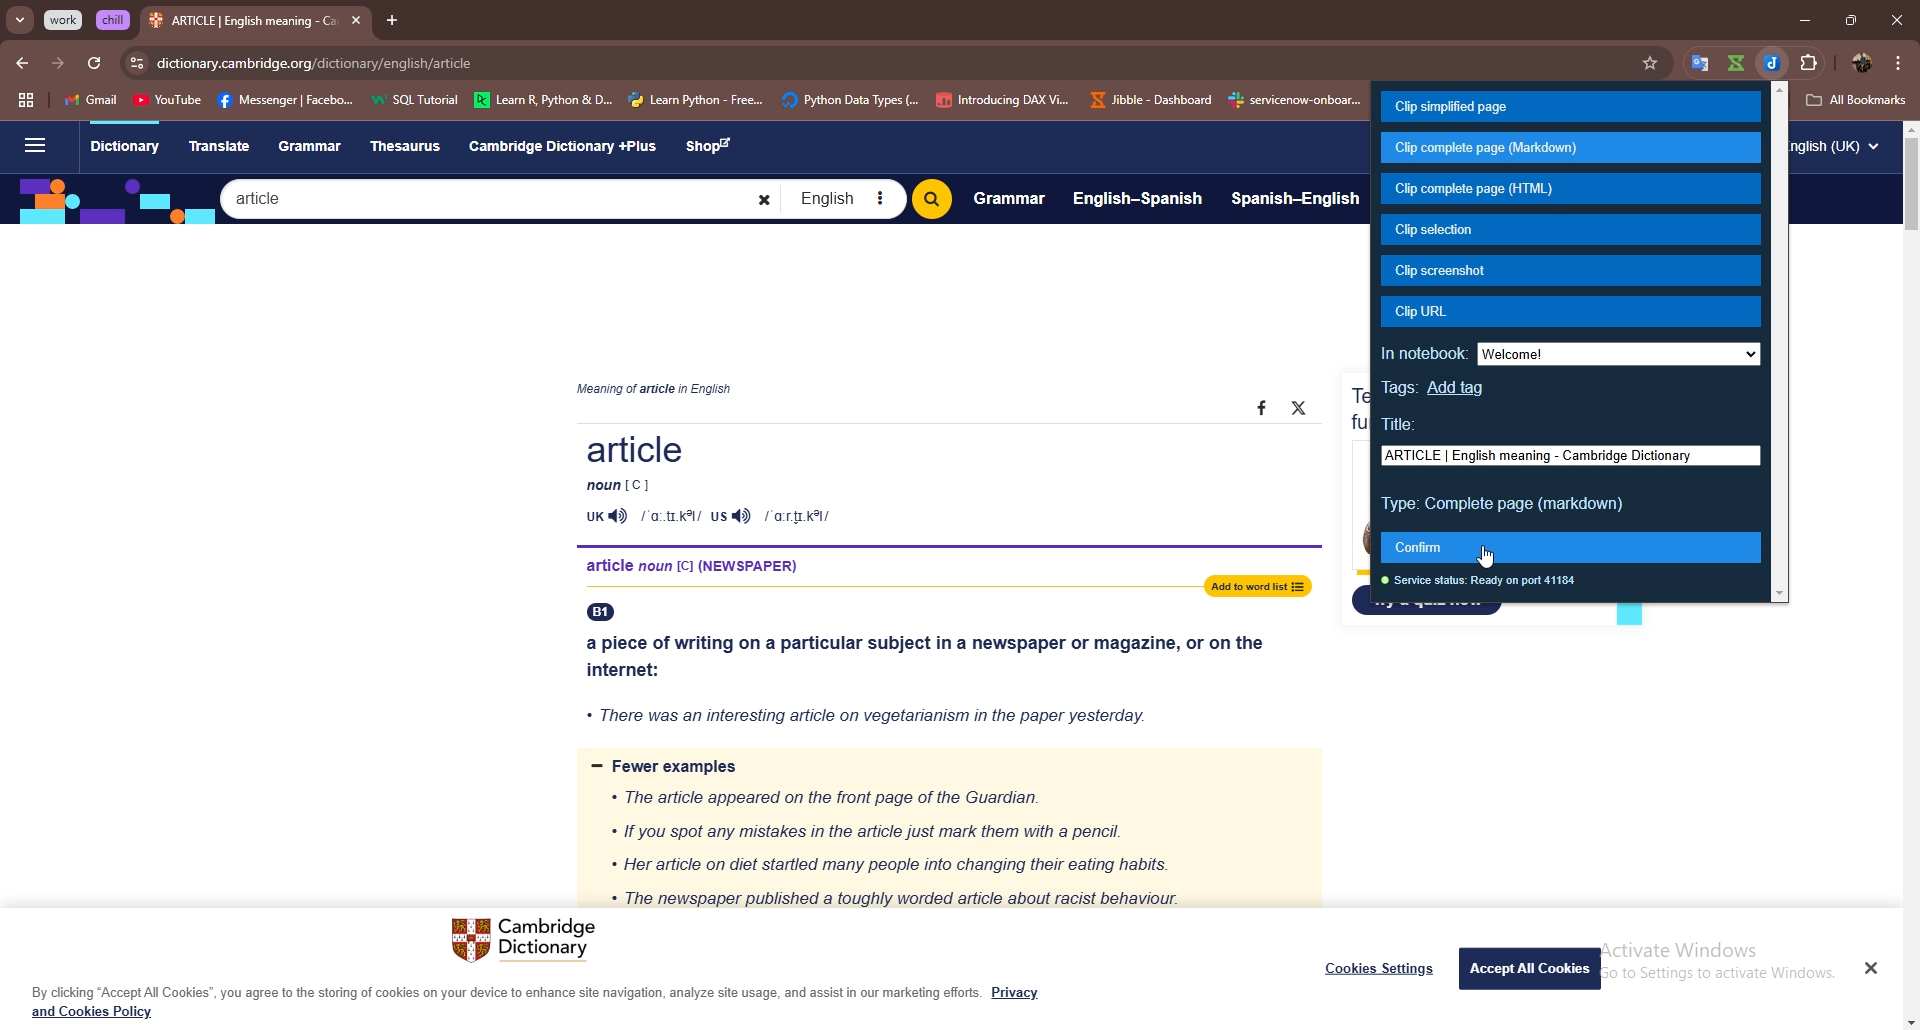 The width and height of the screenshot is (1920, 1030). Describe the element at coordinates (1774, 61) in the screenshot. I see `joplin` at that location.